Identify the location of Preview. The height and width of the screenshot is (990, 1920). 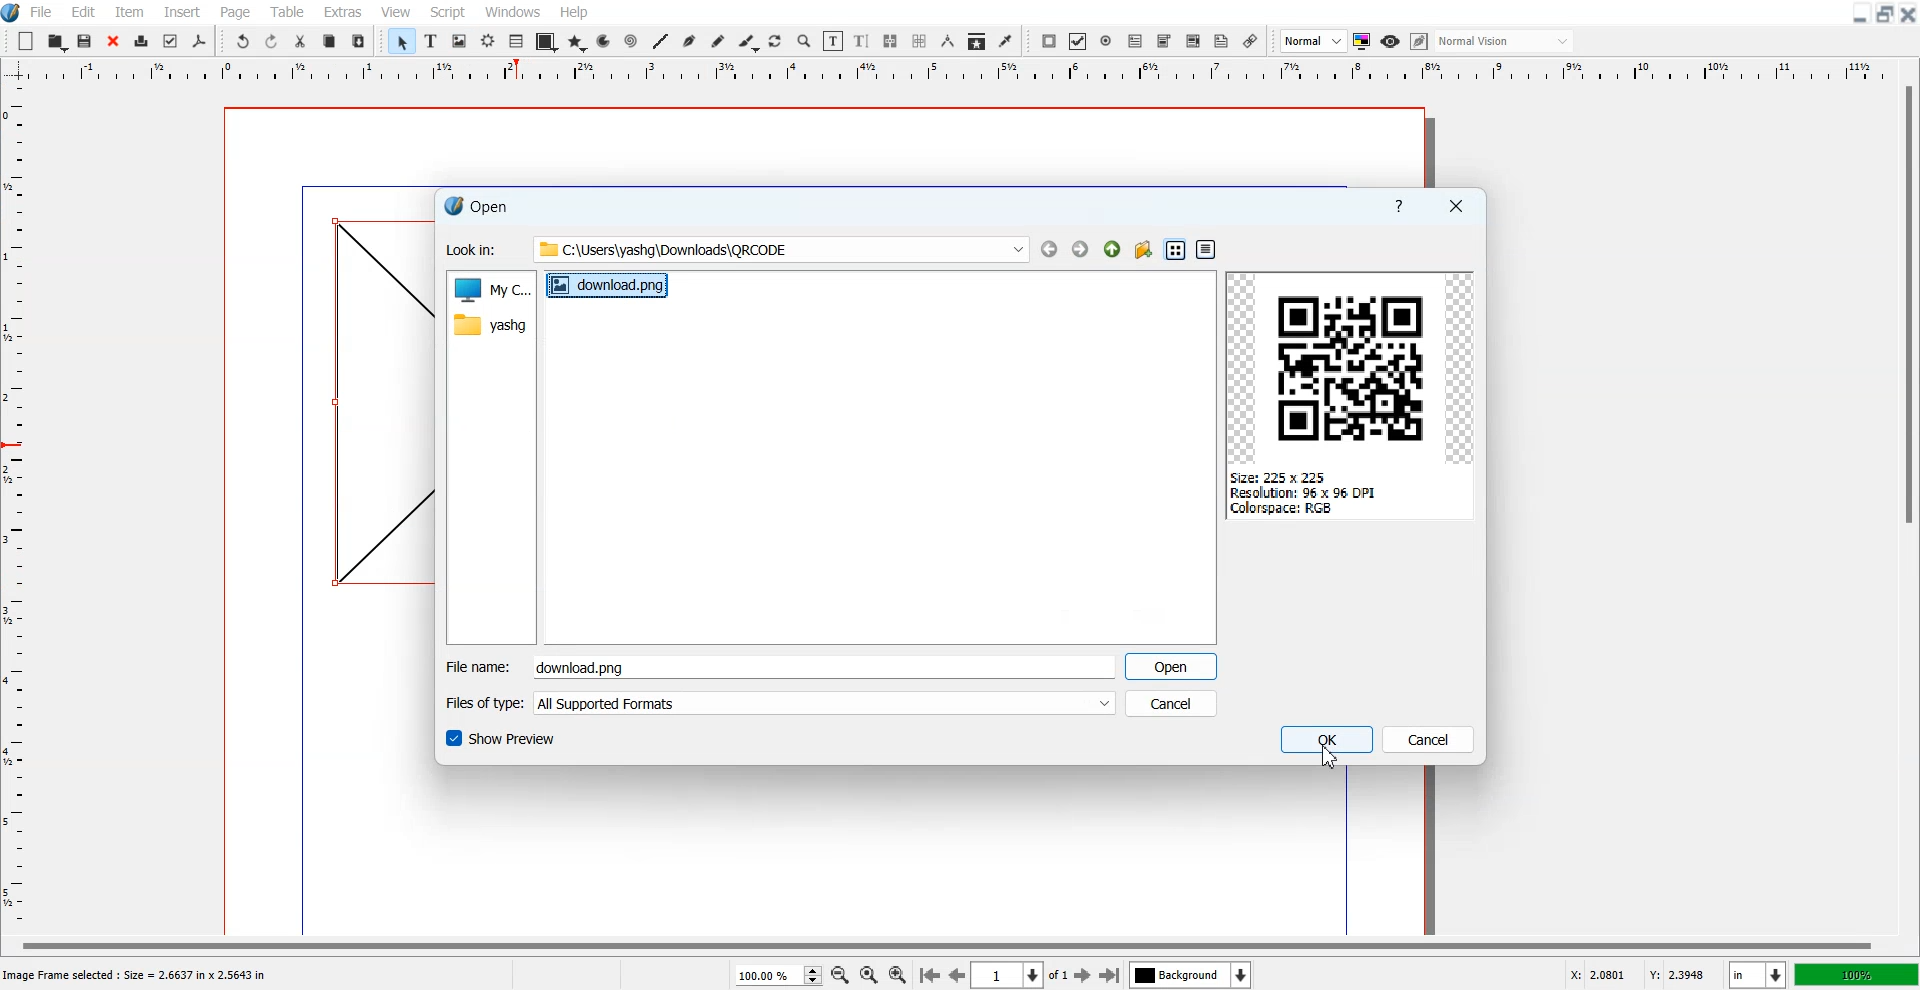
(1390, 41).